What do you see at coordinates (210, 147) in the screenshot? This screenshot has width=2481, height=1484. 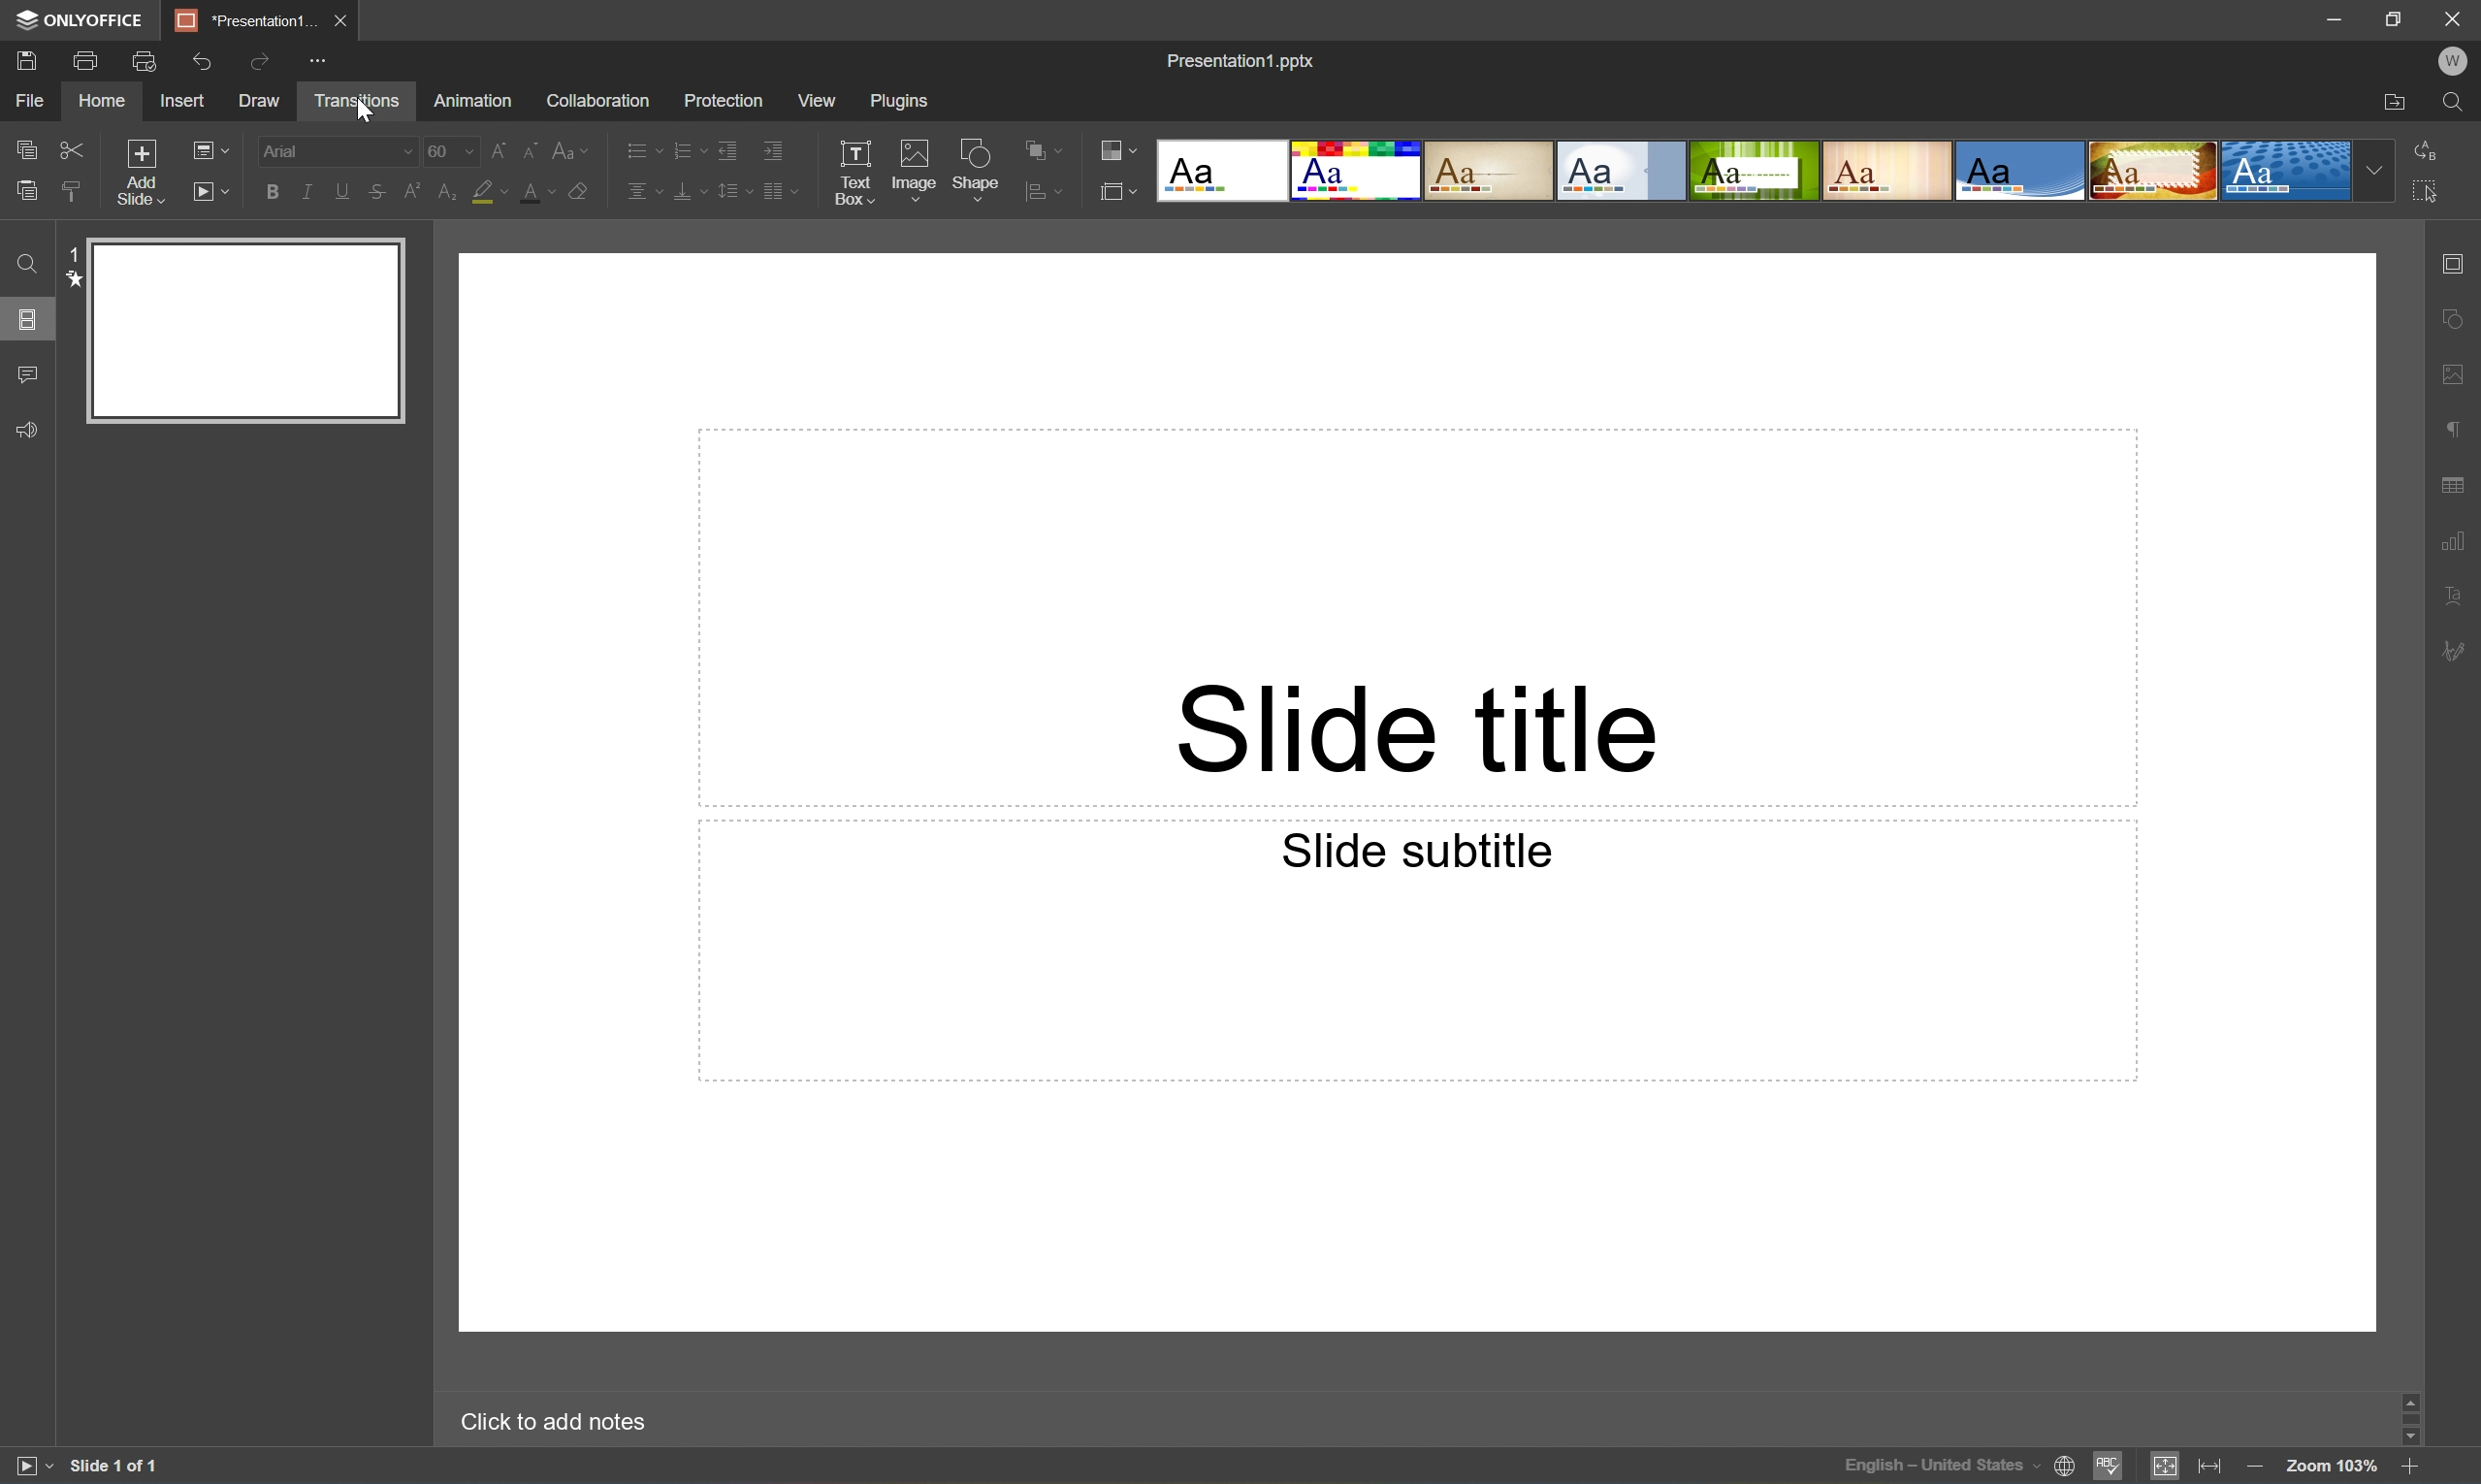 I see `Change slide layout` at bounding box center [210, 147].